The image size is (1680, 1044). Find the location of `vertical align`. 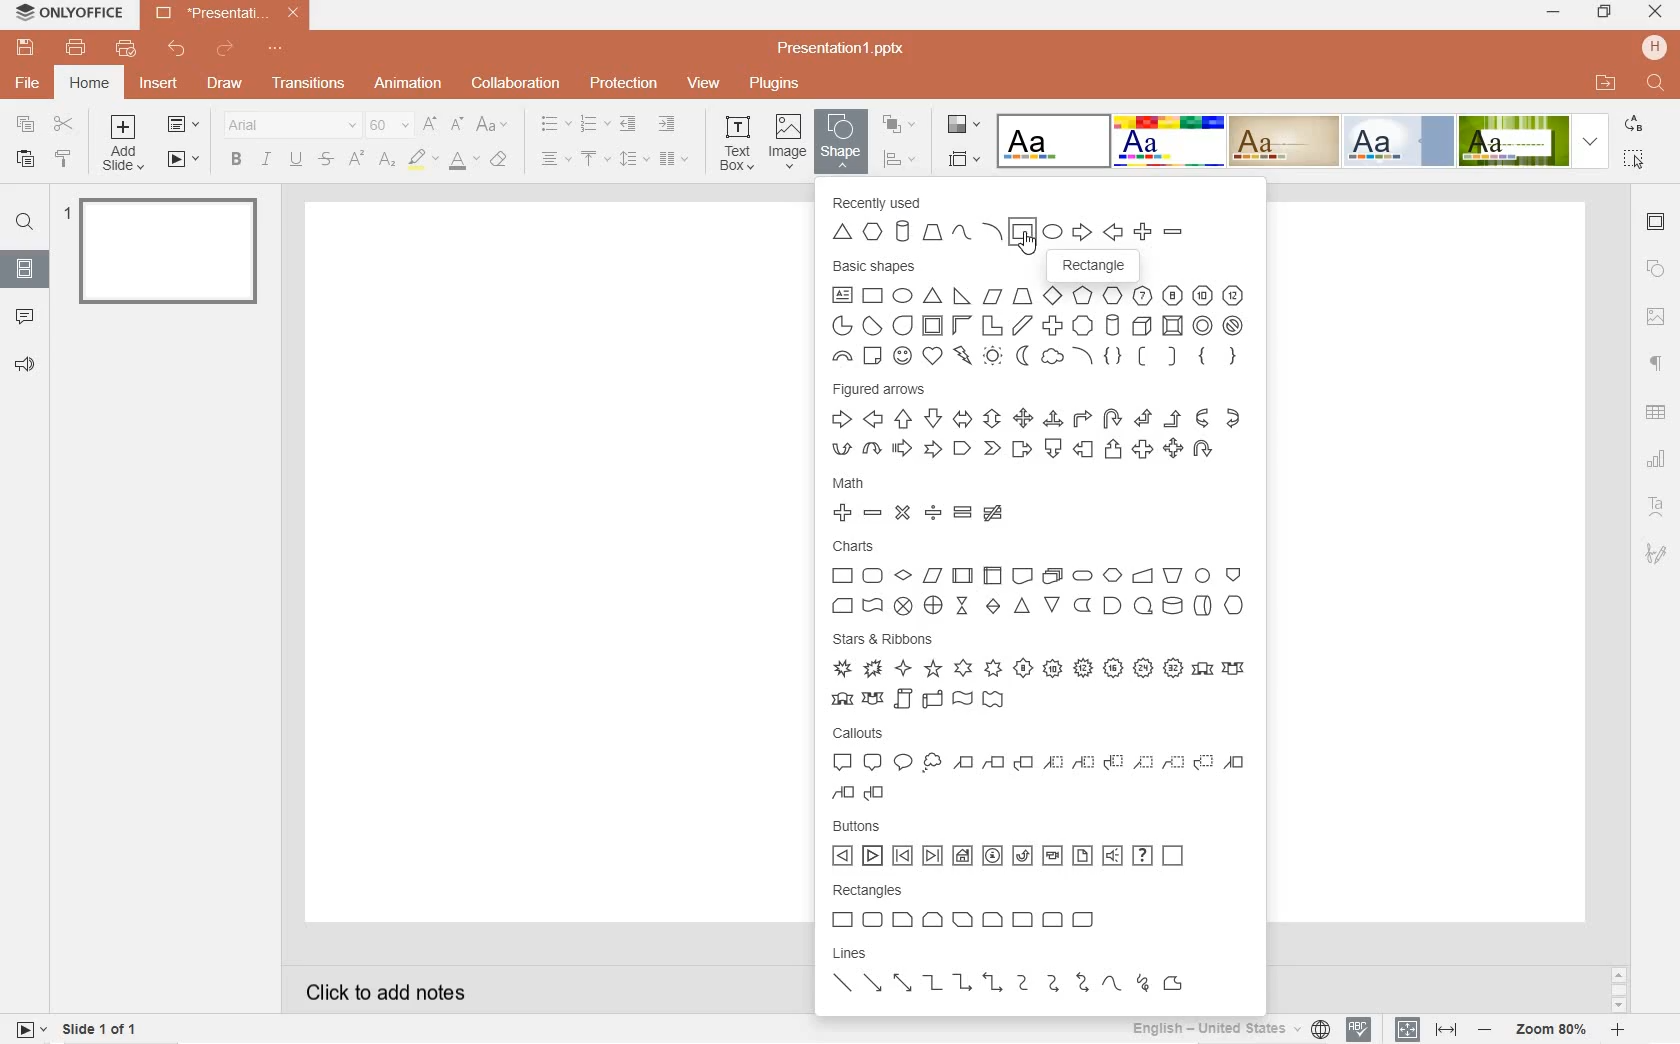

vertical align is located at coordinates (597, 160).